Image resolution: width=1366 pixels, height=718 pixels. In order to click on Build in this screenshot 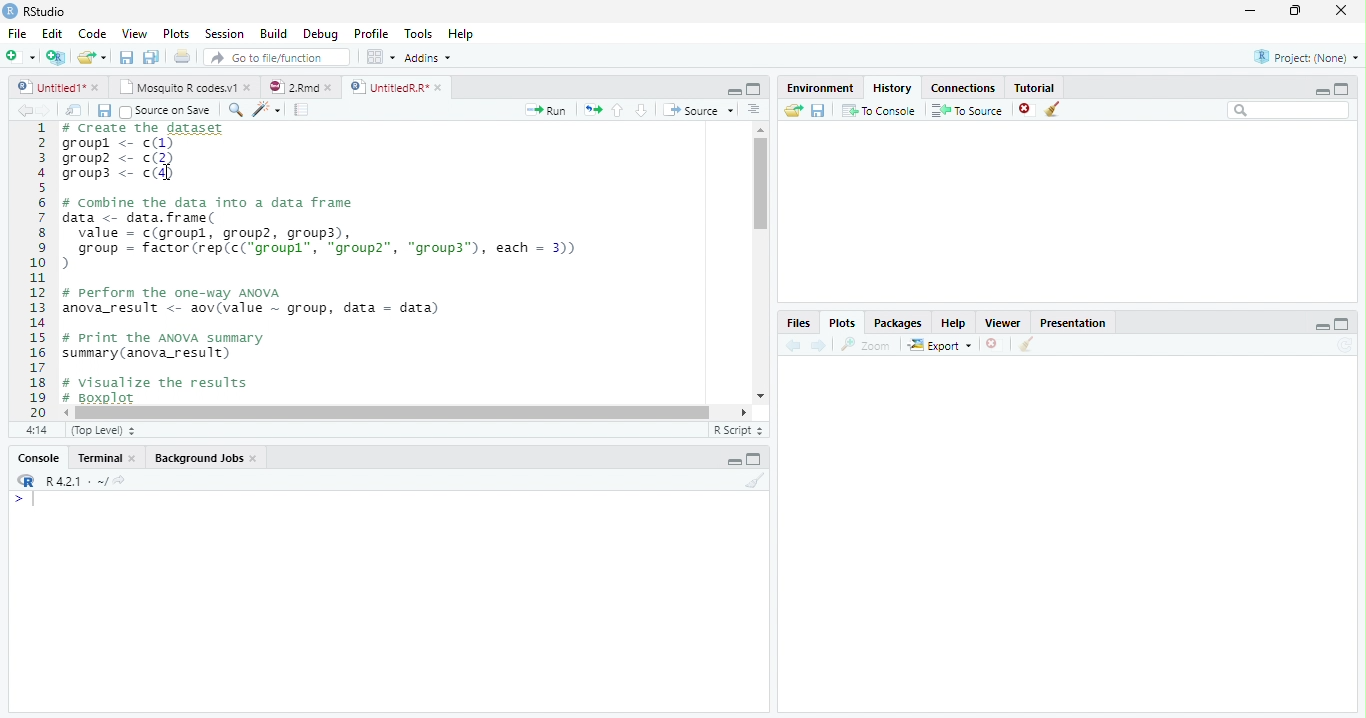, I will do `click(277, 34)`.